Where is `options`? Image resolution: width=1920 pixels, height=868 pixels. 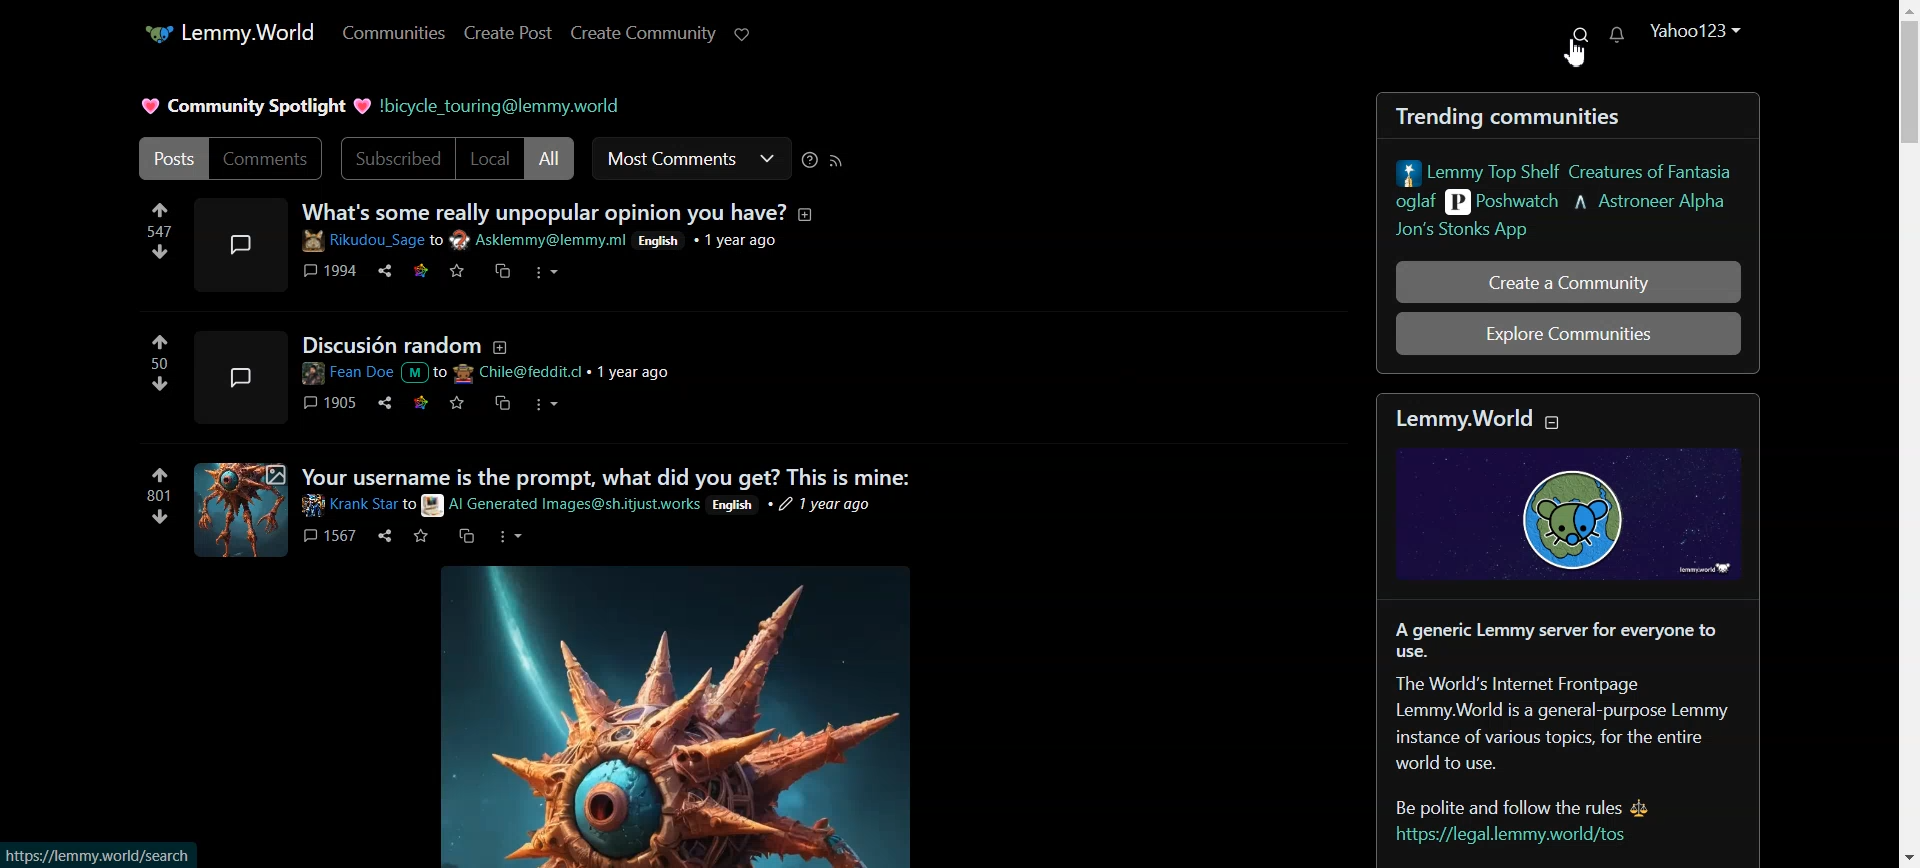
options is located at coordinates (548, 405).